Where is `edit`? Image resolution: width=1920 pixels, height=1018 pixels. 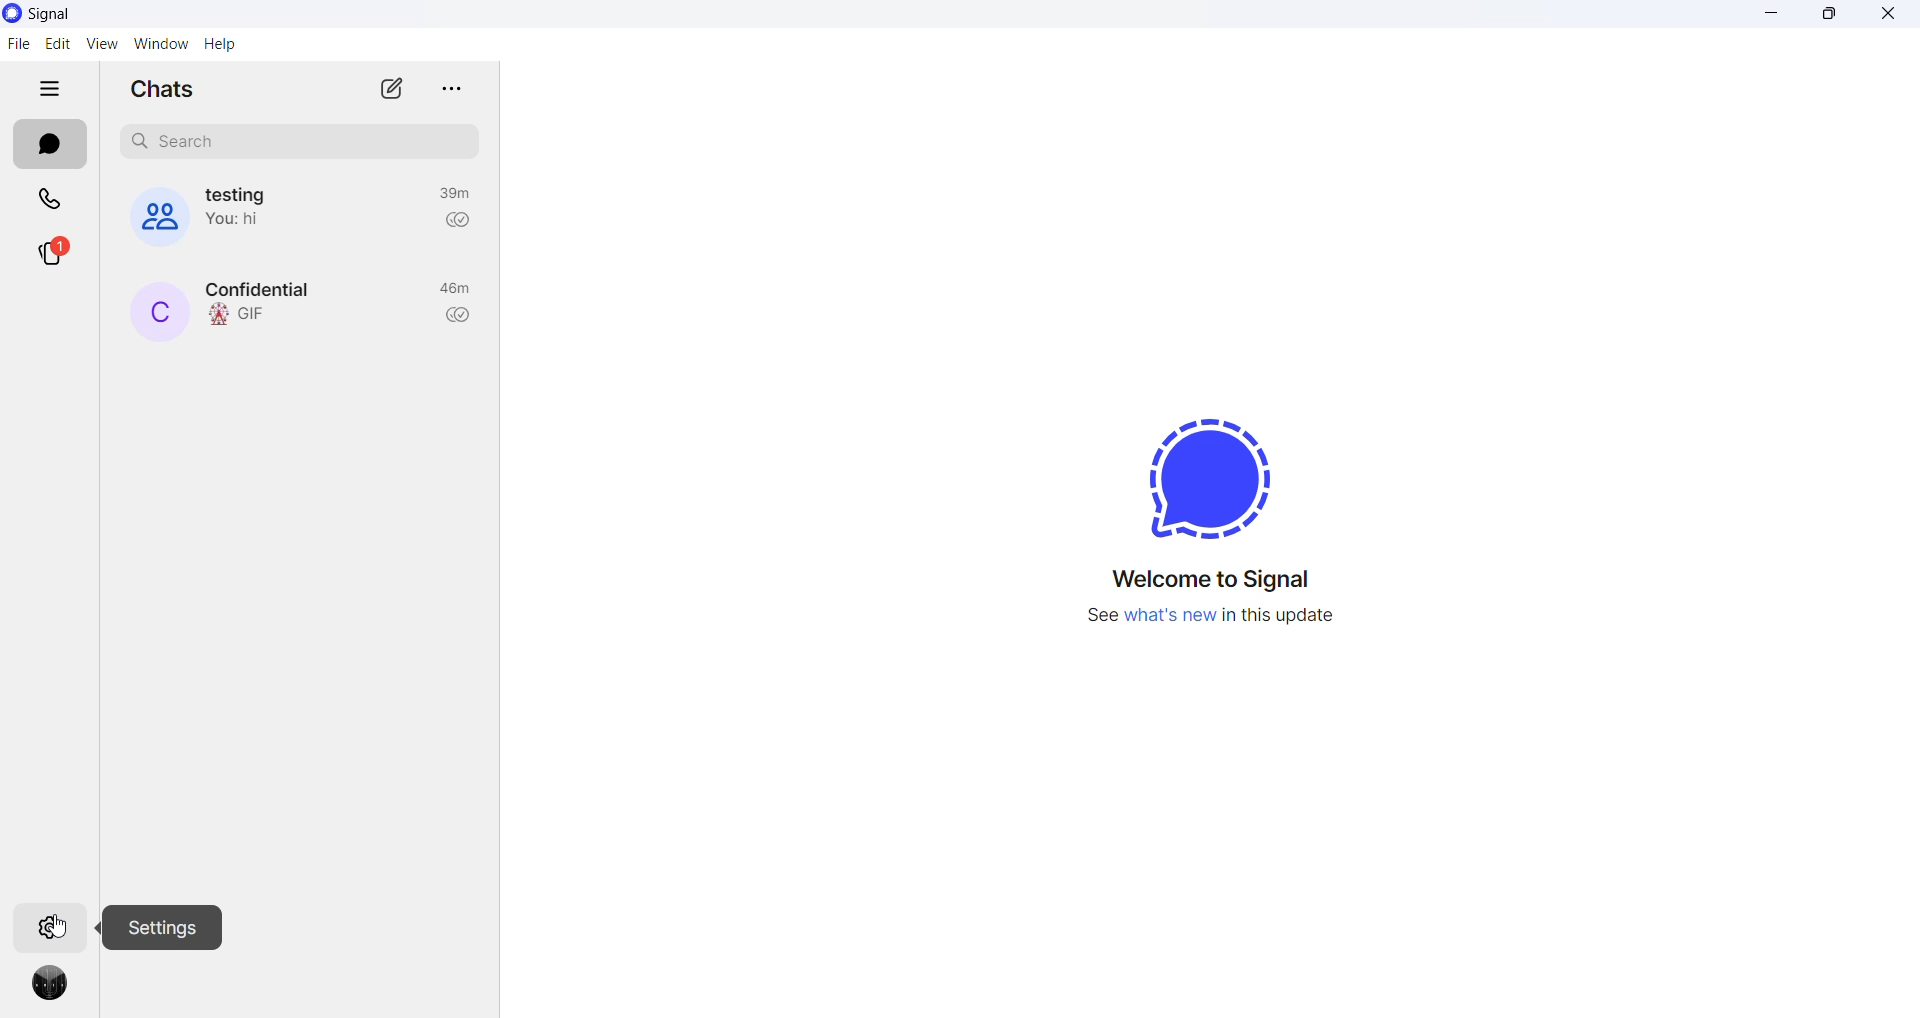
edit is located at coordinates (57, 45).